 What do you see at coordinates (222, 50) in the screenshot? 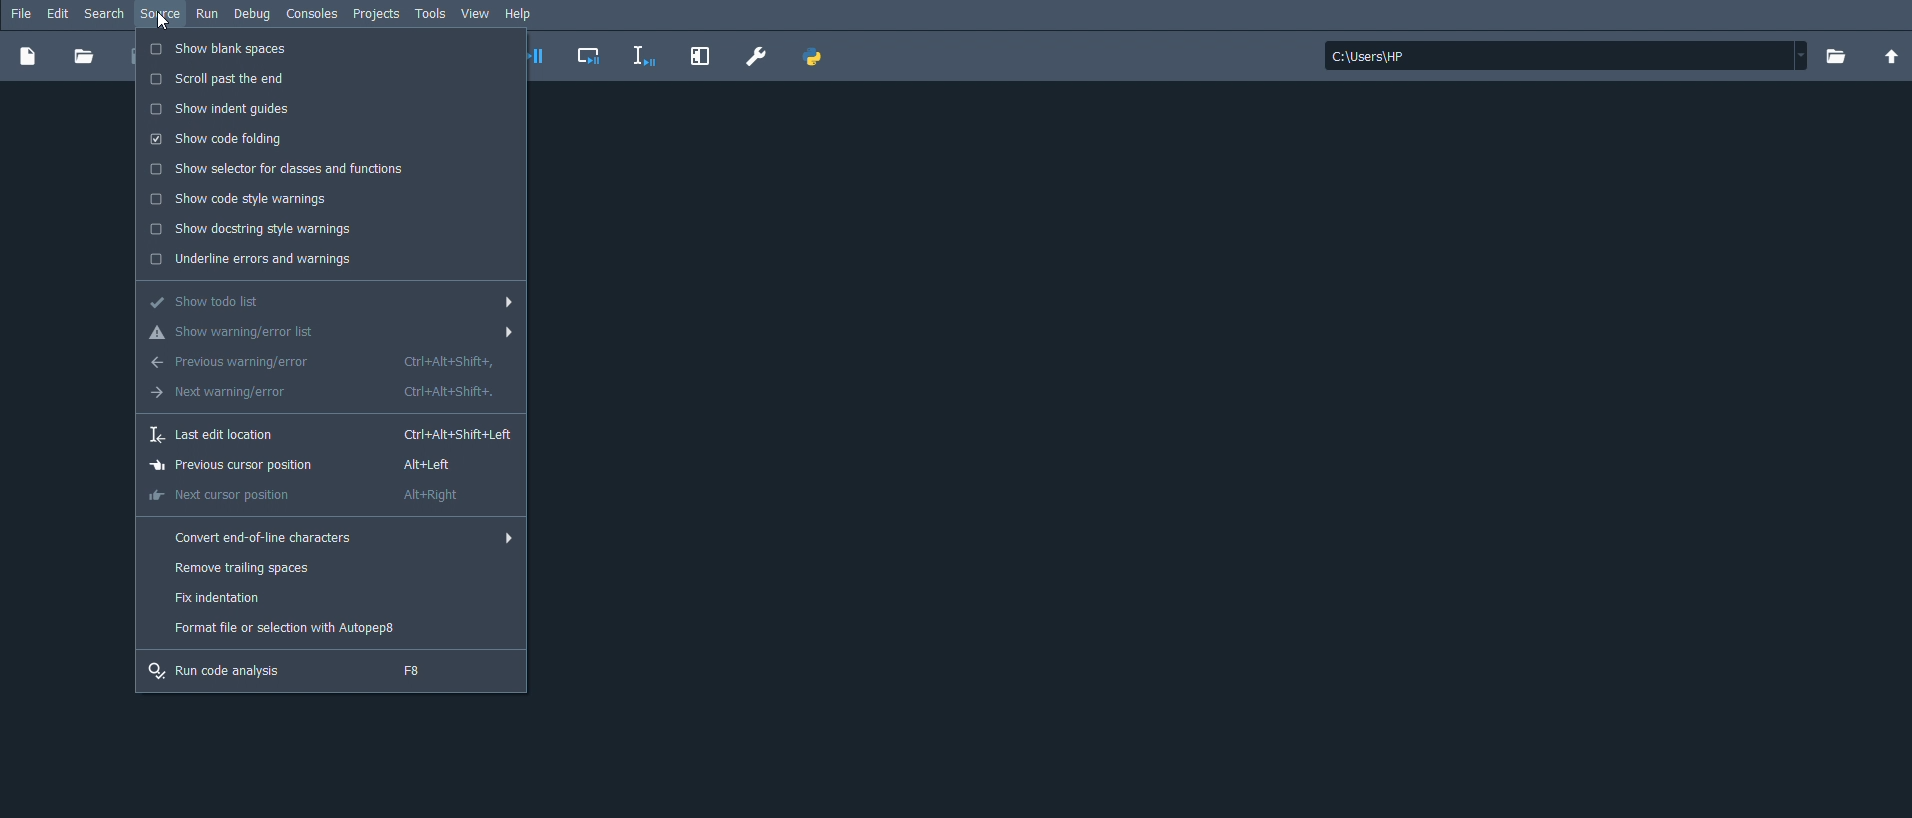
I see `Show blank spaces` at bounding box center [222, 50].